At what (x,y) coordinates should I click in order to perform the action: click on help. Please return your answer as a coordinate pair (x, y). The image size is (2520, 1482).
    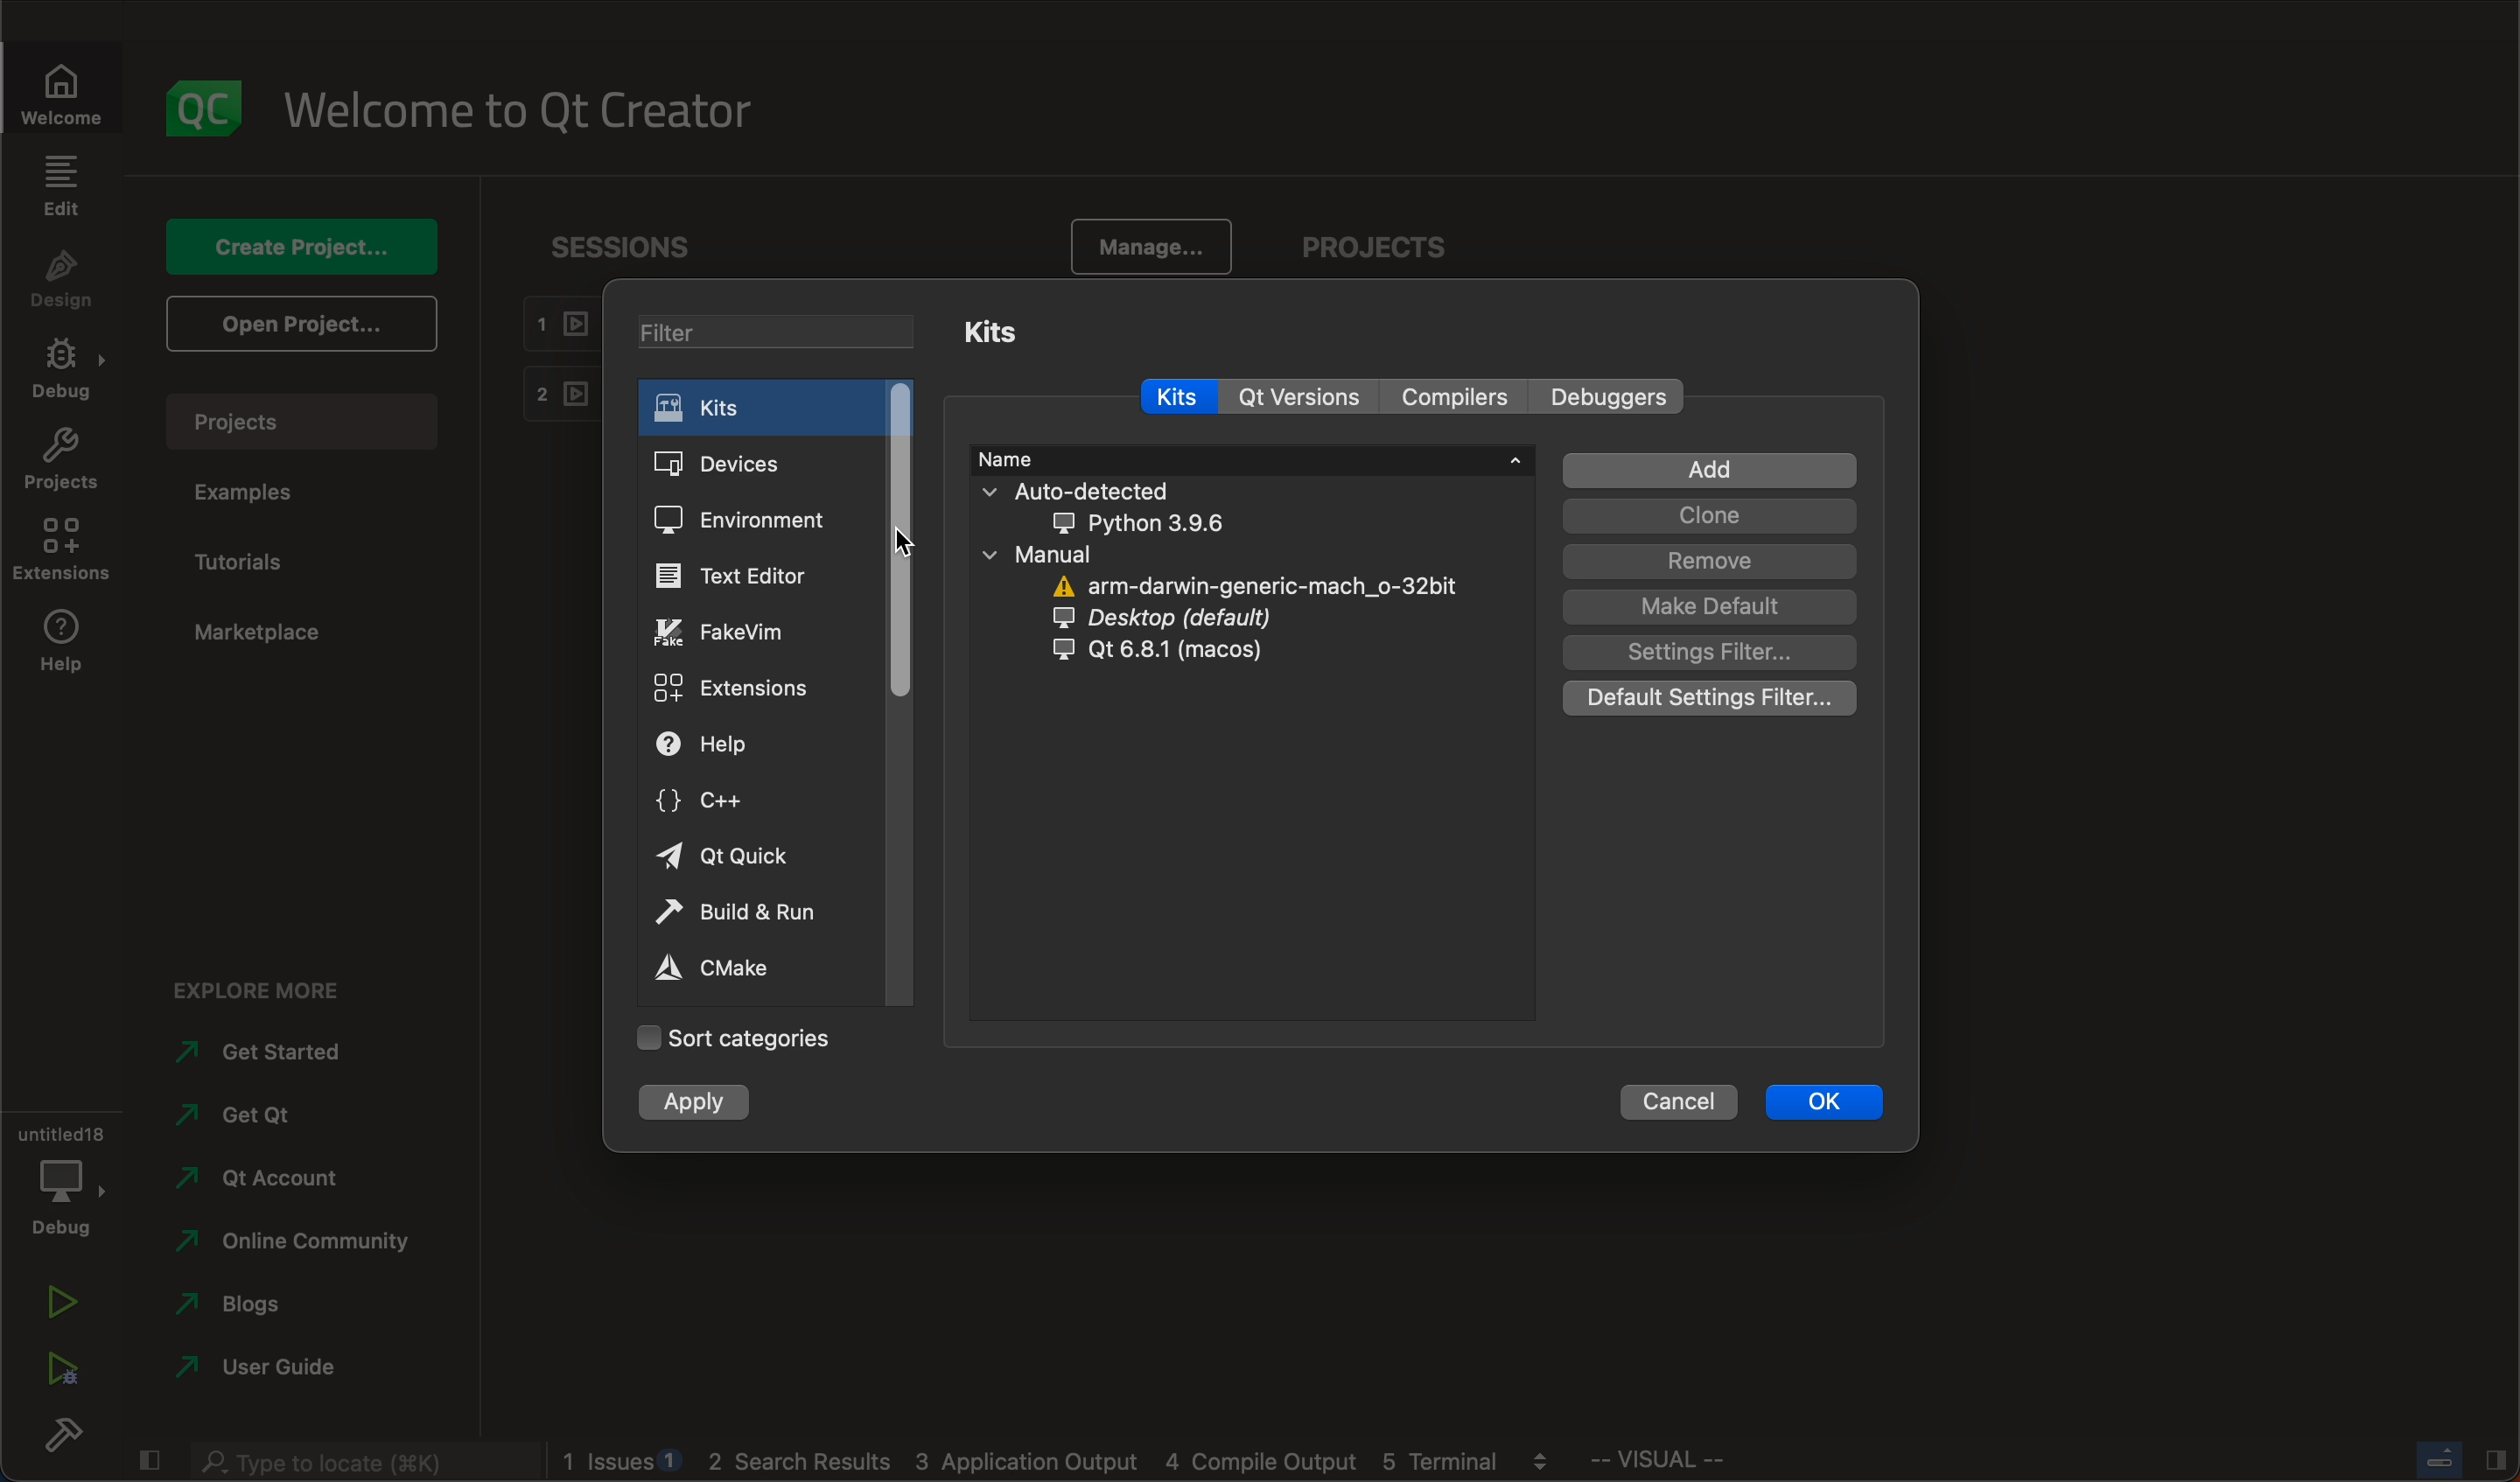
    Looking at the image, I should click on (727, 744).